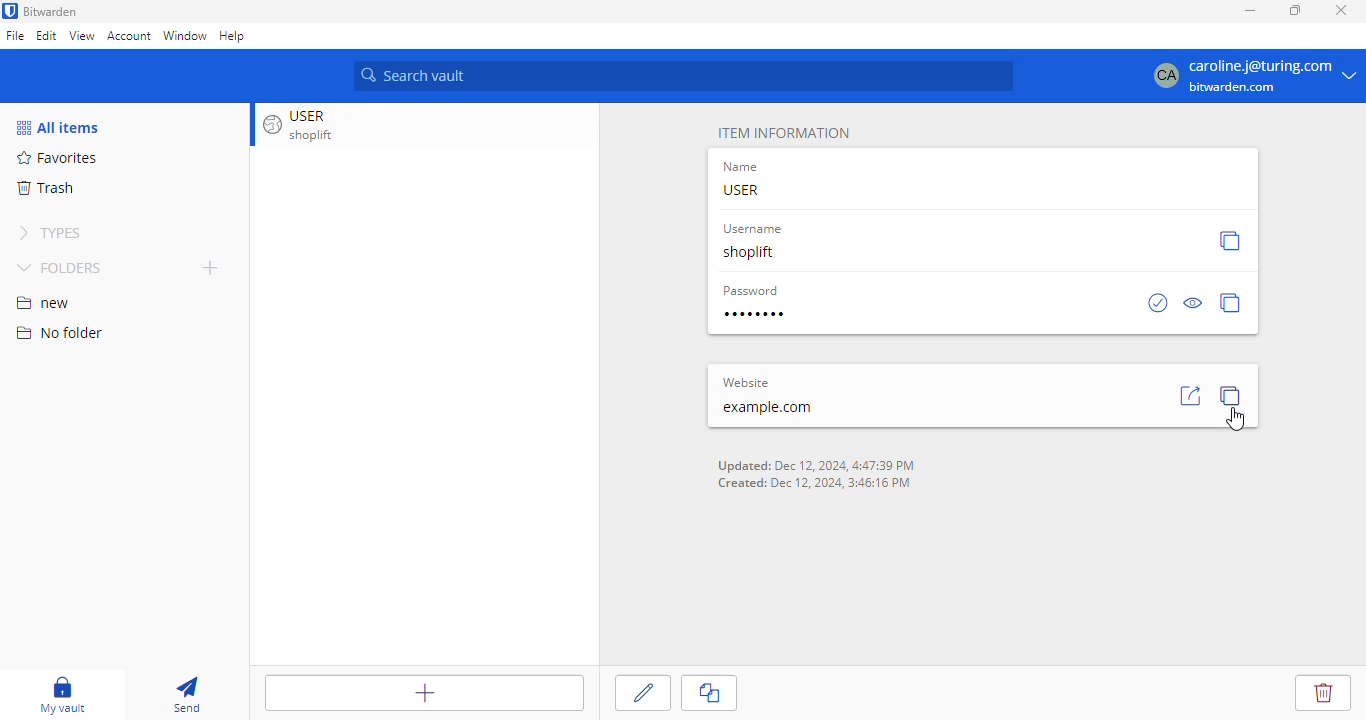 This screenshot has height=720, width=1366. Describe the element at coordinates (184, 35) in the screenshot. I see `window` at that location.